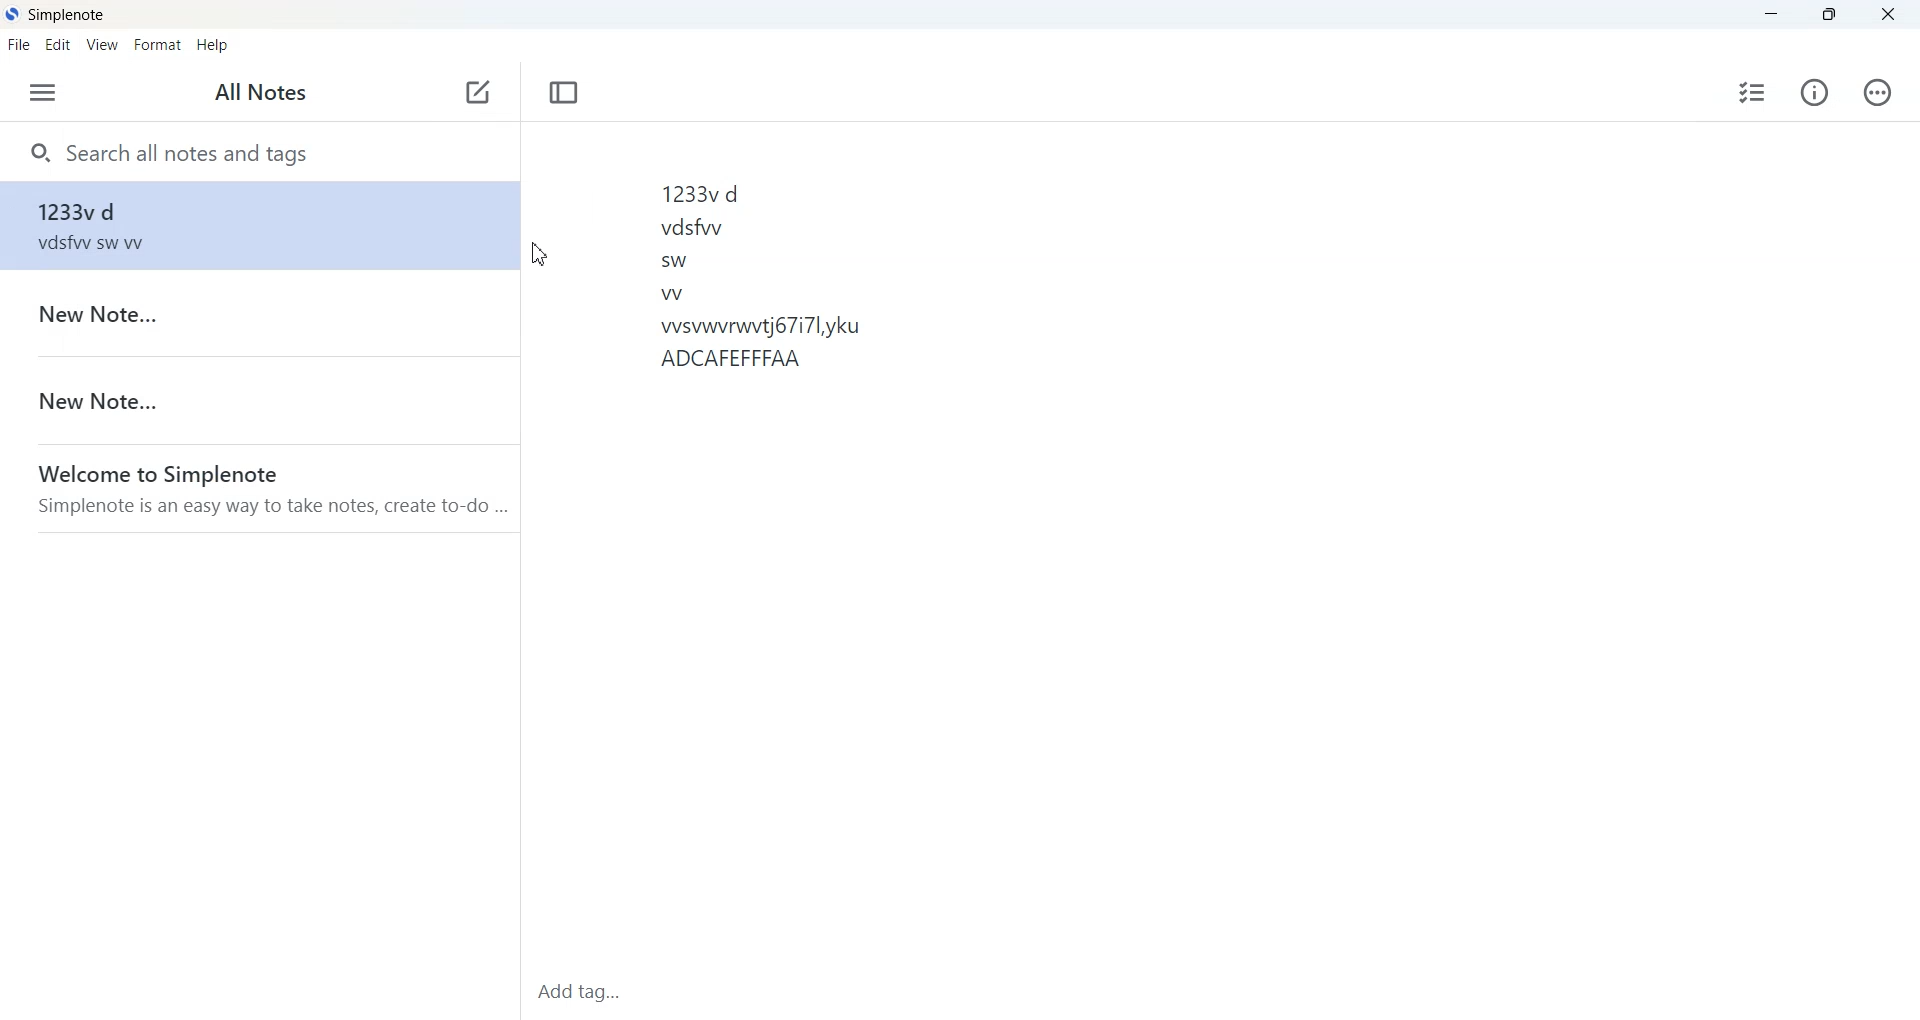  What do you see at coordinates (257, 400) in the screenshot?
I see `1233v d` at bounding box center [257, 400].